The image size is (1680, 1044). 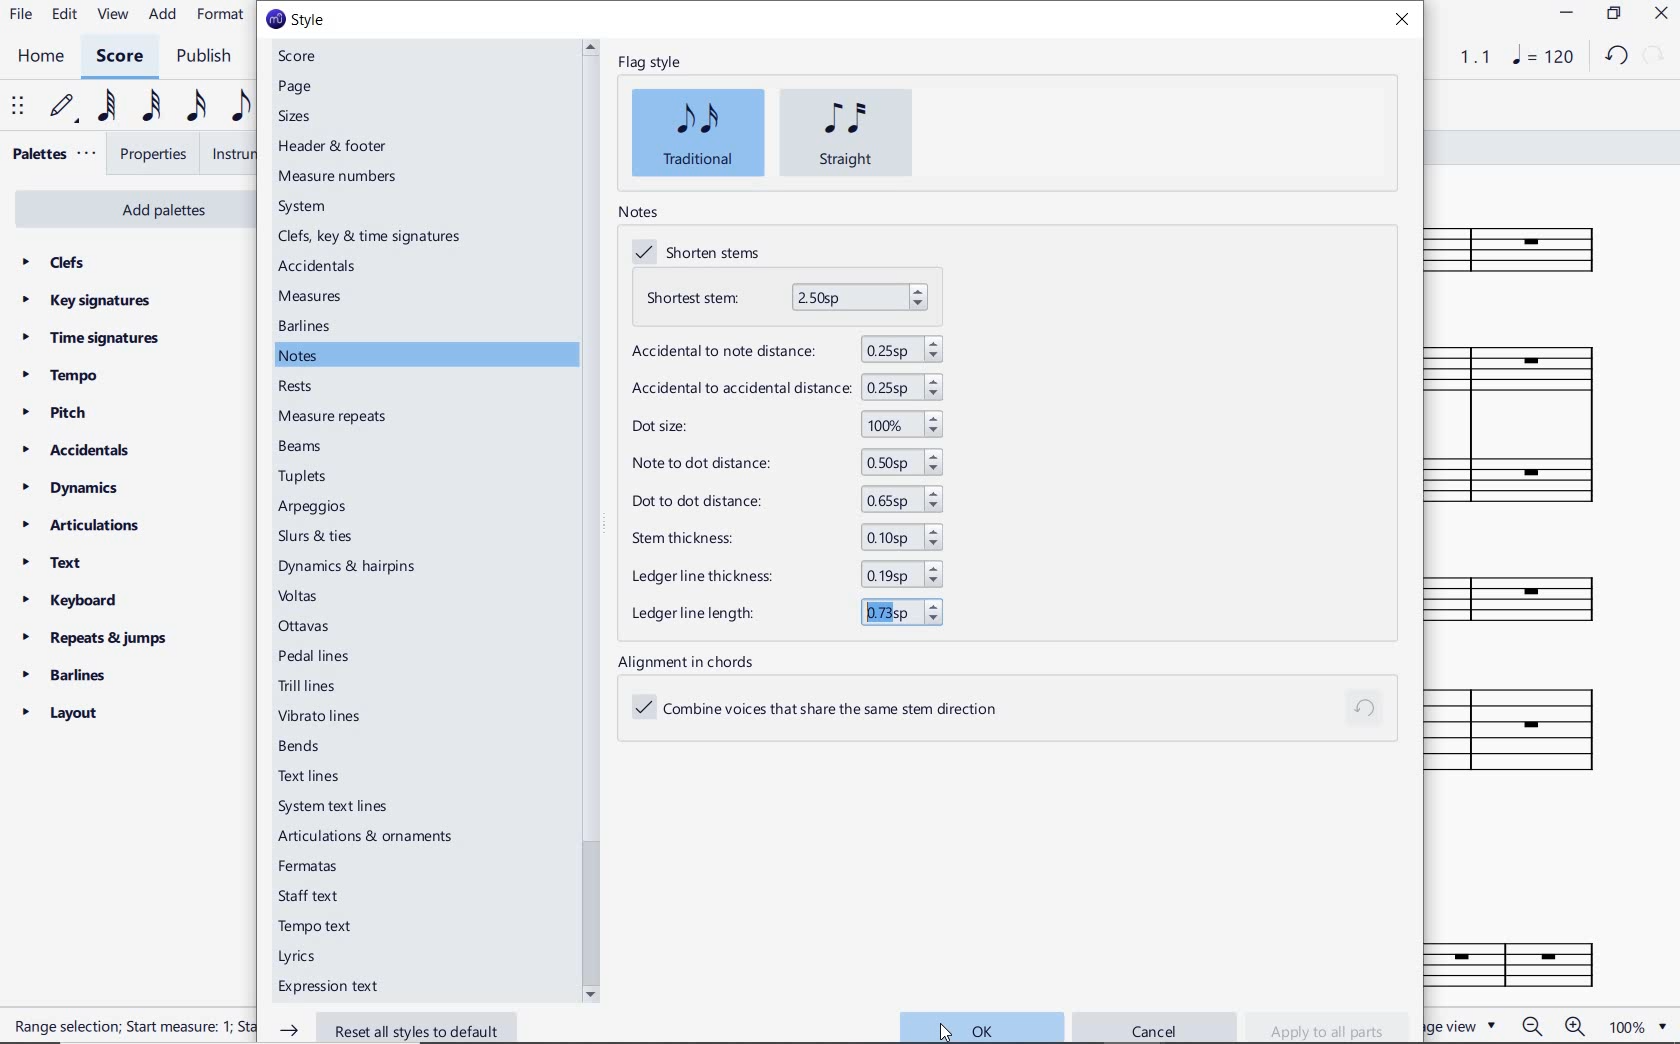 What do you see at coordinates (52, 157) in the screenshot?
I see `palettes` at bounding box center [52, 157].